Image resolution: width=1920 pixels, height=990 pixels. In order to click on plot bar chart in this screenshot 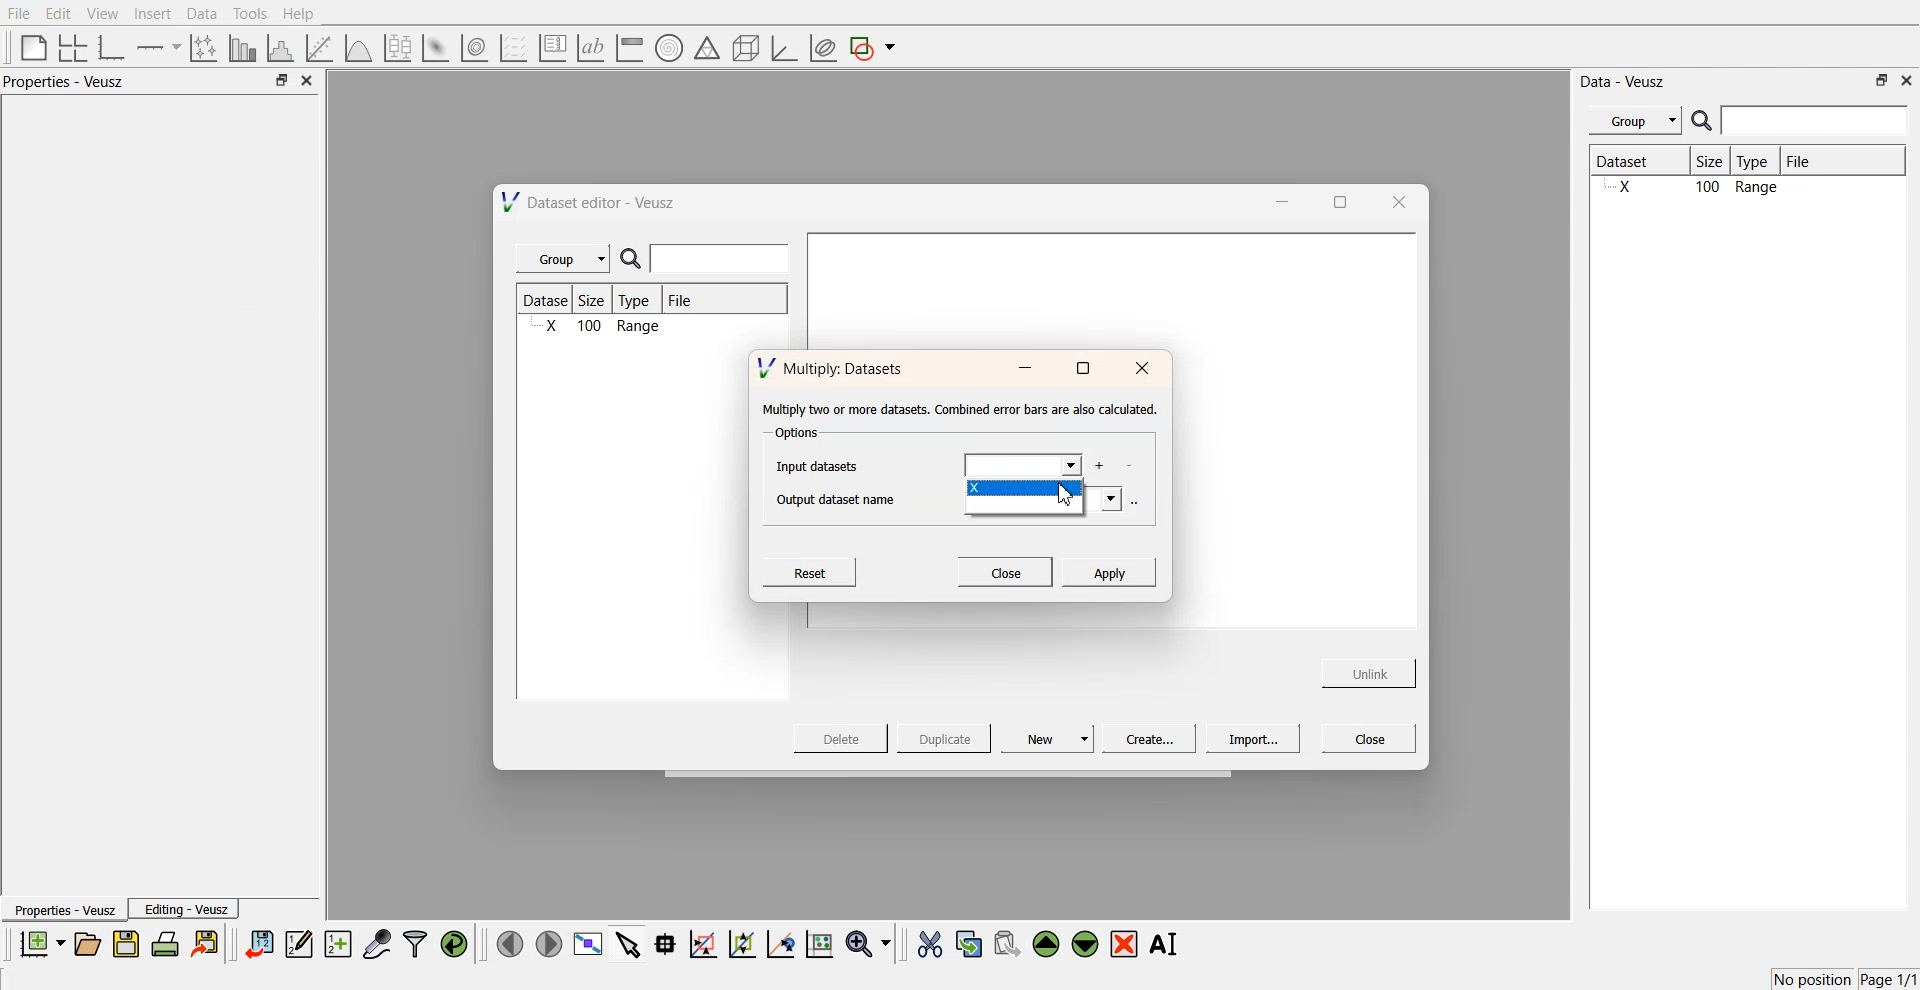, I will do `click(242, 49)`.